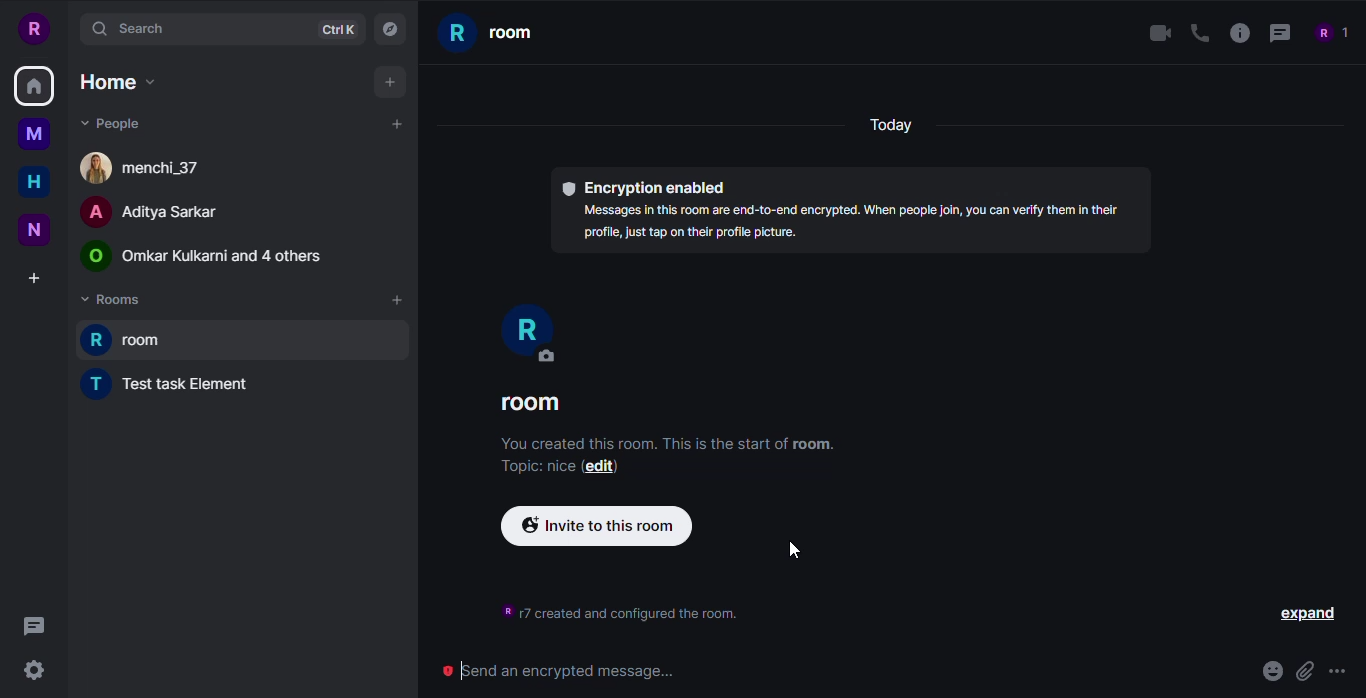 The height and width of the screenshot is (698, 1366). What do you see at coordinates (390, 82) in the screenshot?
I see `add` at bounding box center [390, 82].